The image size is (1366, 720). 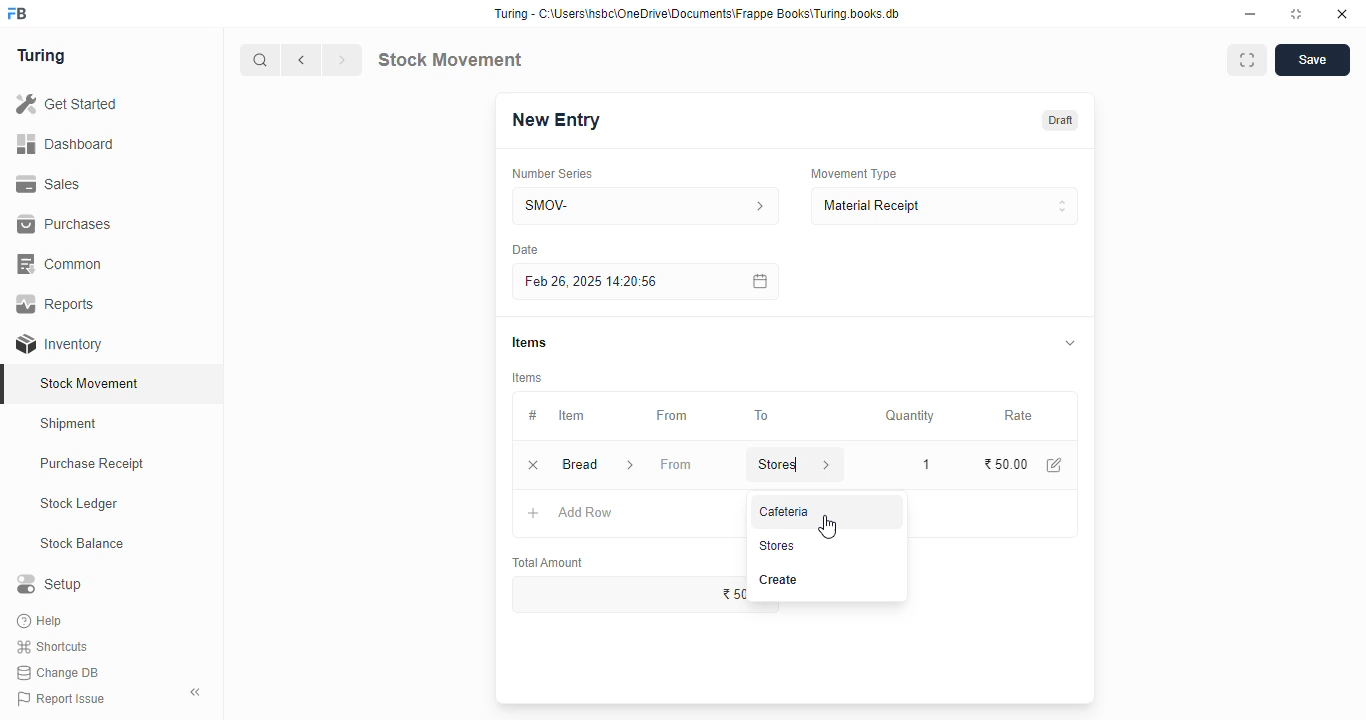 What do you see at coordinates (83, 544) in the screenshot?
I see `stock balance` at bounding box center [83, 544].